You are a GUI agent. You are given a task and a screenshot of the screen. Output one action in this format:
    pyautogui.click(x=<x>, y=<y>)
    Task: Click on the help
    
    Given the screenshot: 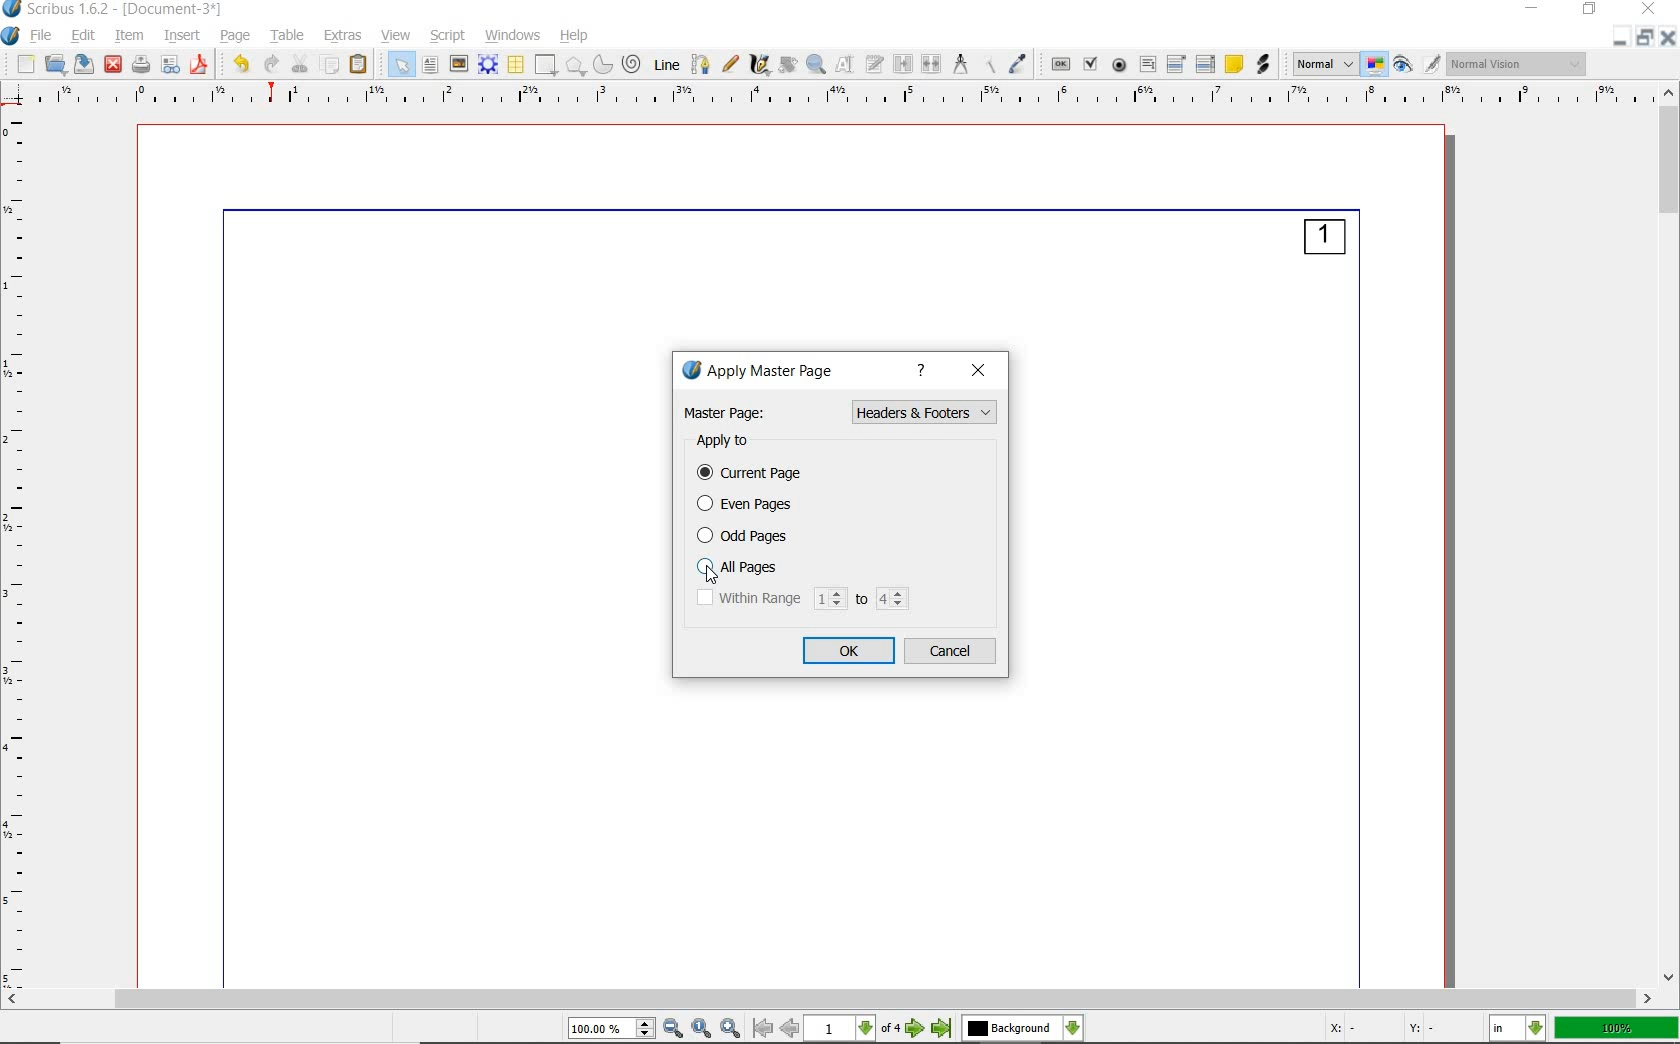 What is the action you would take?
    pyautogui.click(x=576, y=37)
    